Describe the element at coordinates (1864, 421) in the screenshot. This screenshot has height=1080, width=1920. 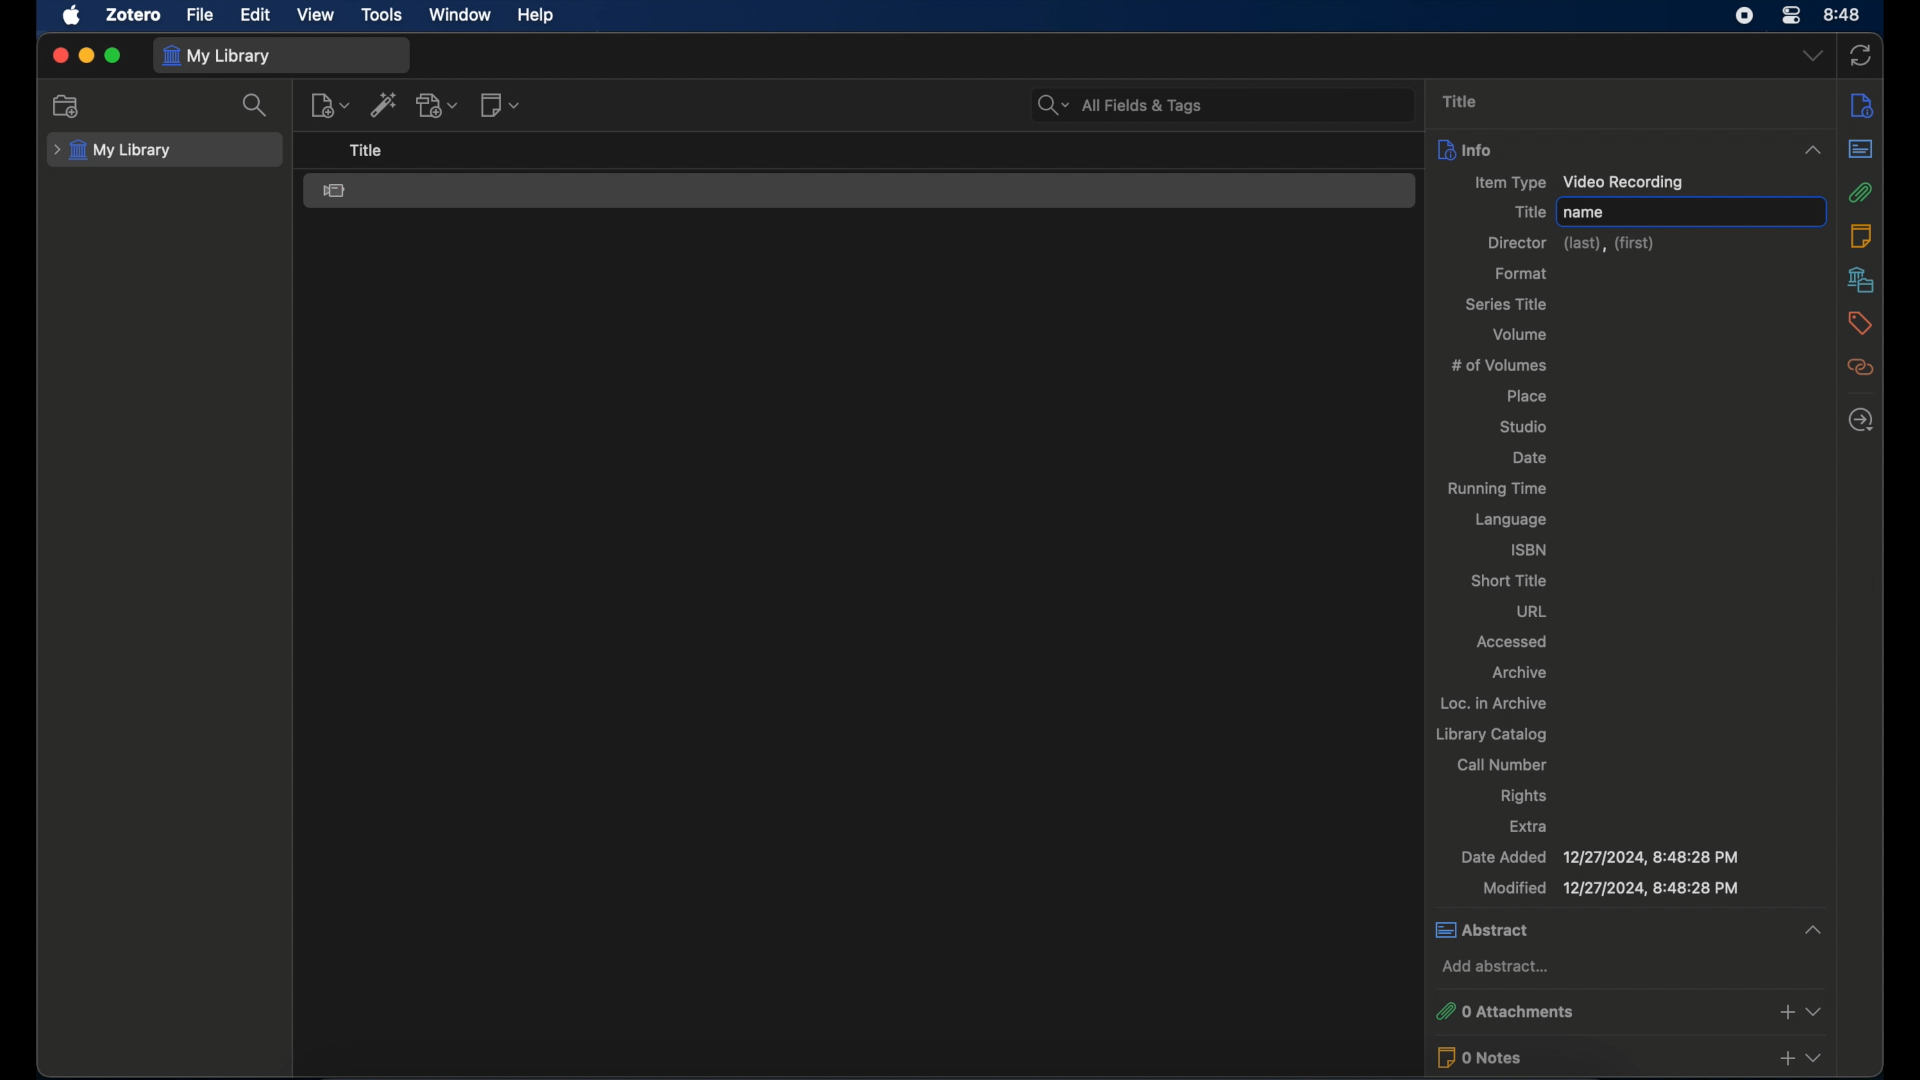
I see `locate` at that location.